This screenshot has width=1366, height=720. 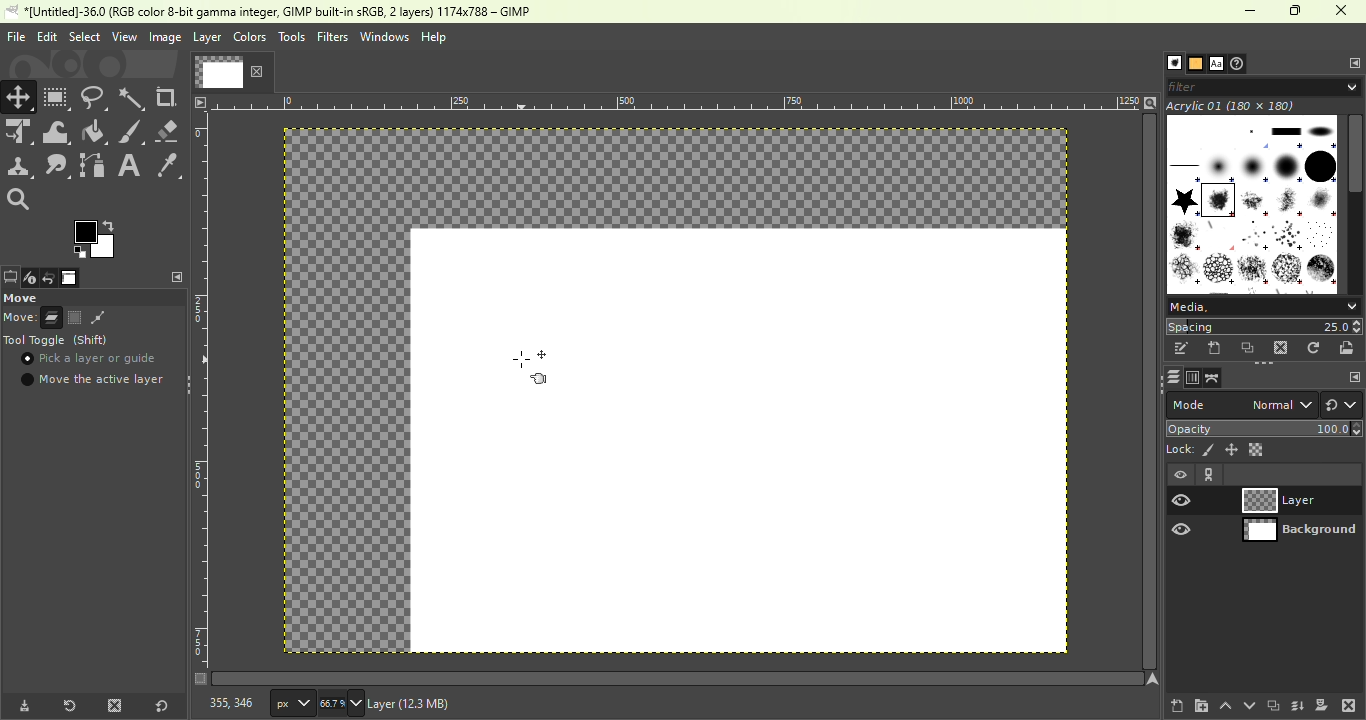 What do you see at coordinates (95, 133) in the screenshot?
I see `Paint` at bounding box center [95, 133].